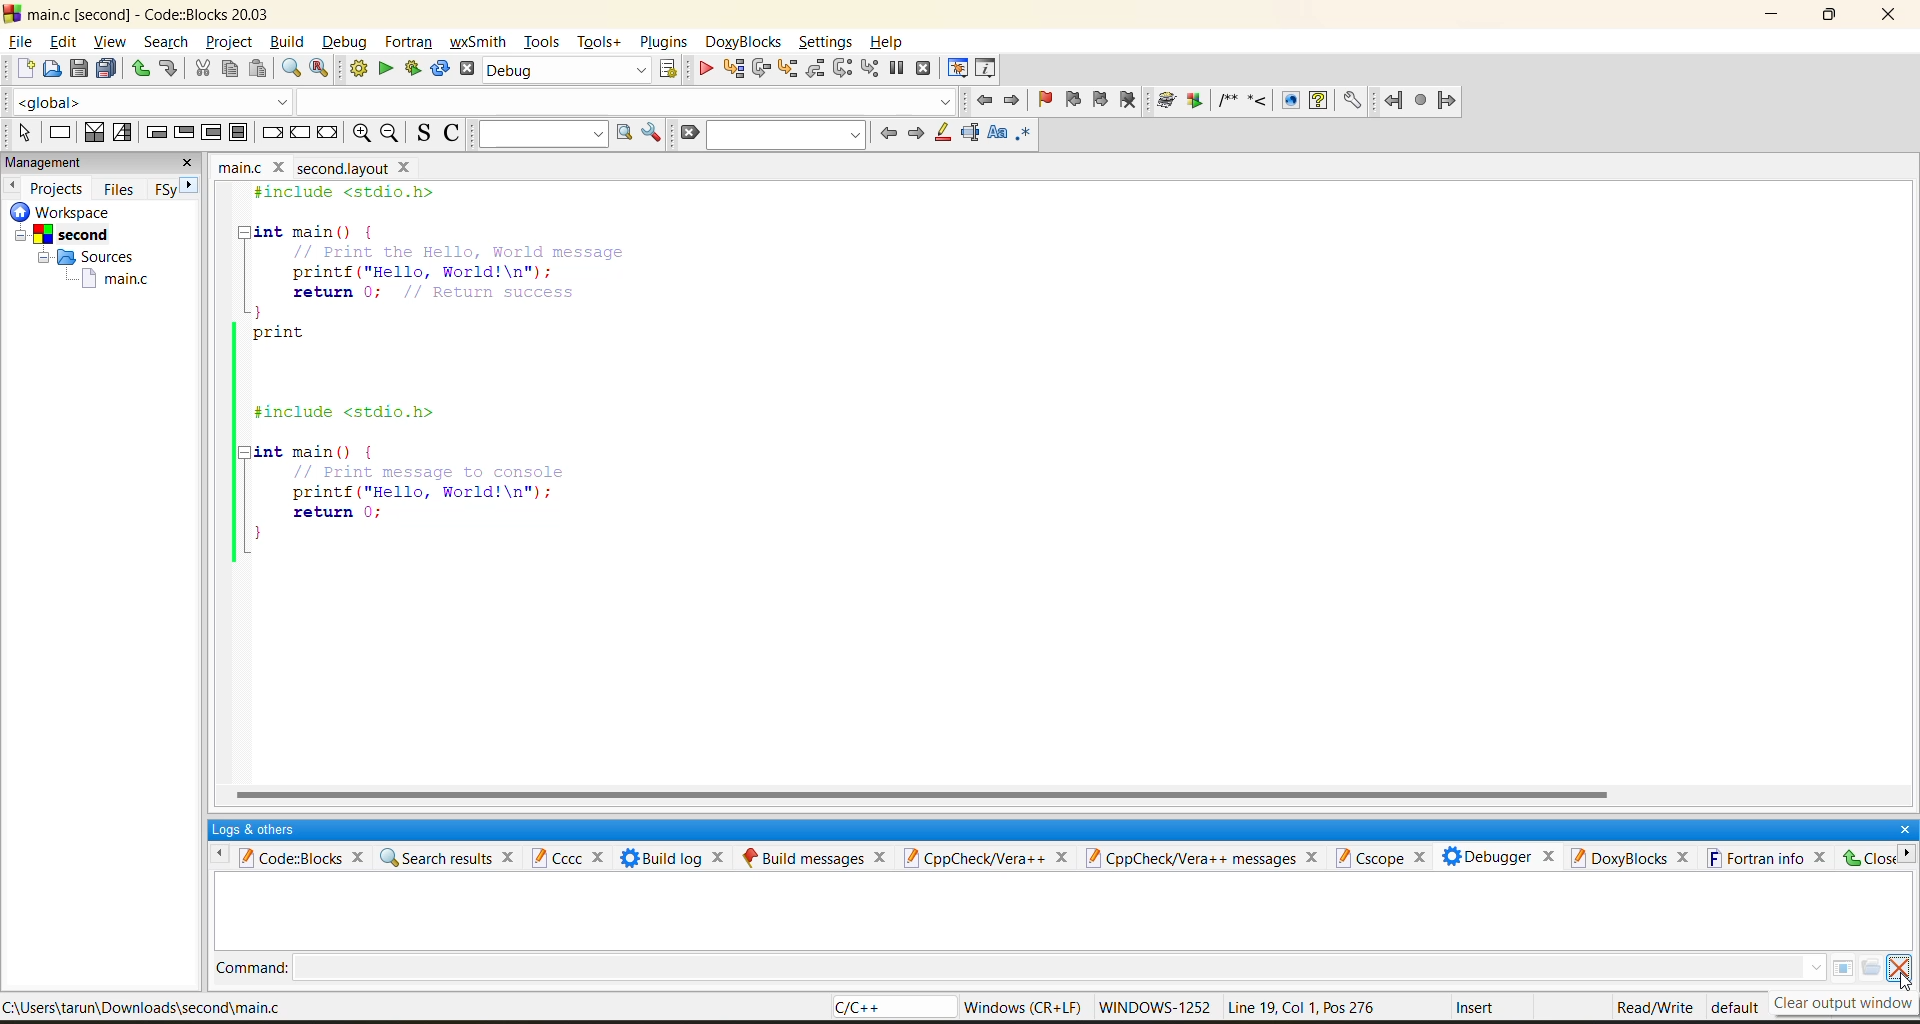  Describe the element at coordinates (1820, 971) in the screenshot. I see `drop down` at that location.